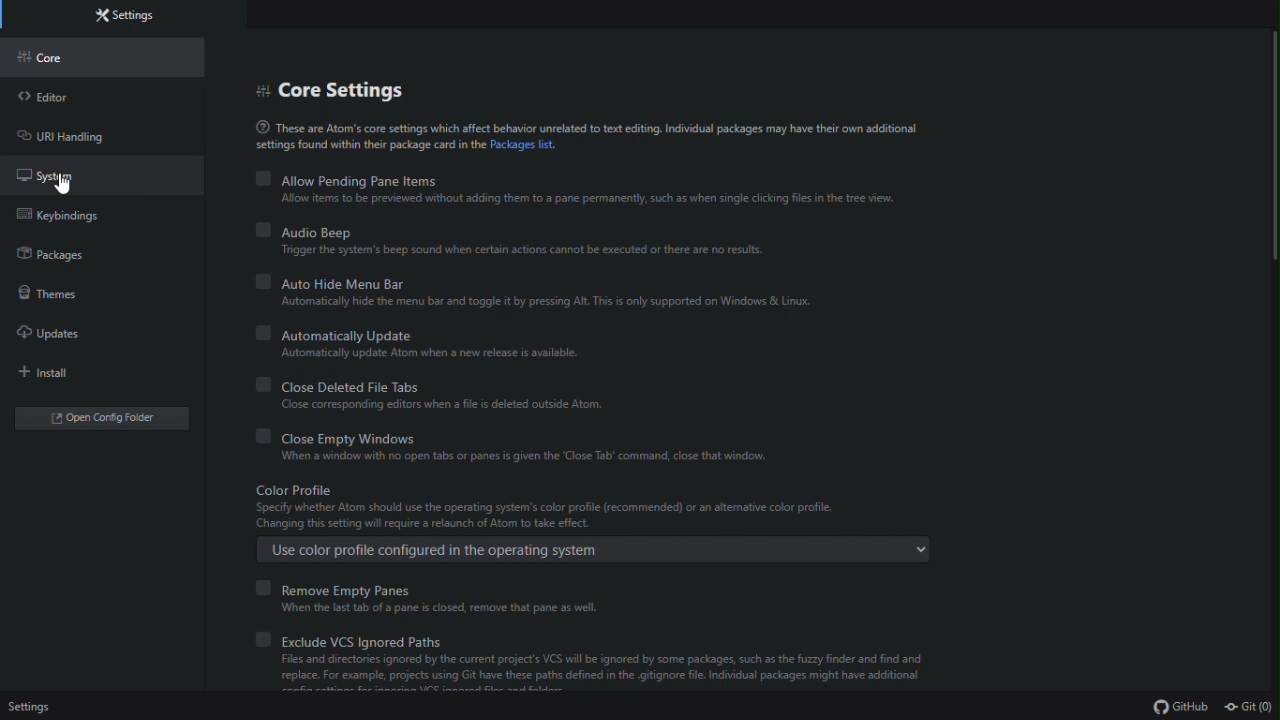 This screenshot has height=720, width=1280. What do you see at coordinates (473, 589) in the screenshot?
I see `remove empty panes` at bounding box center [473, 589].